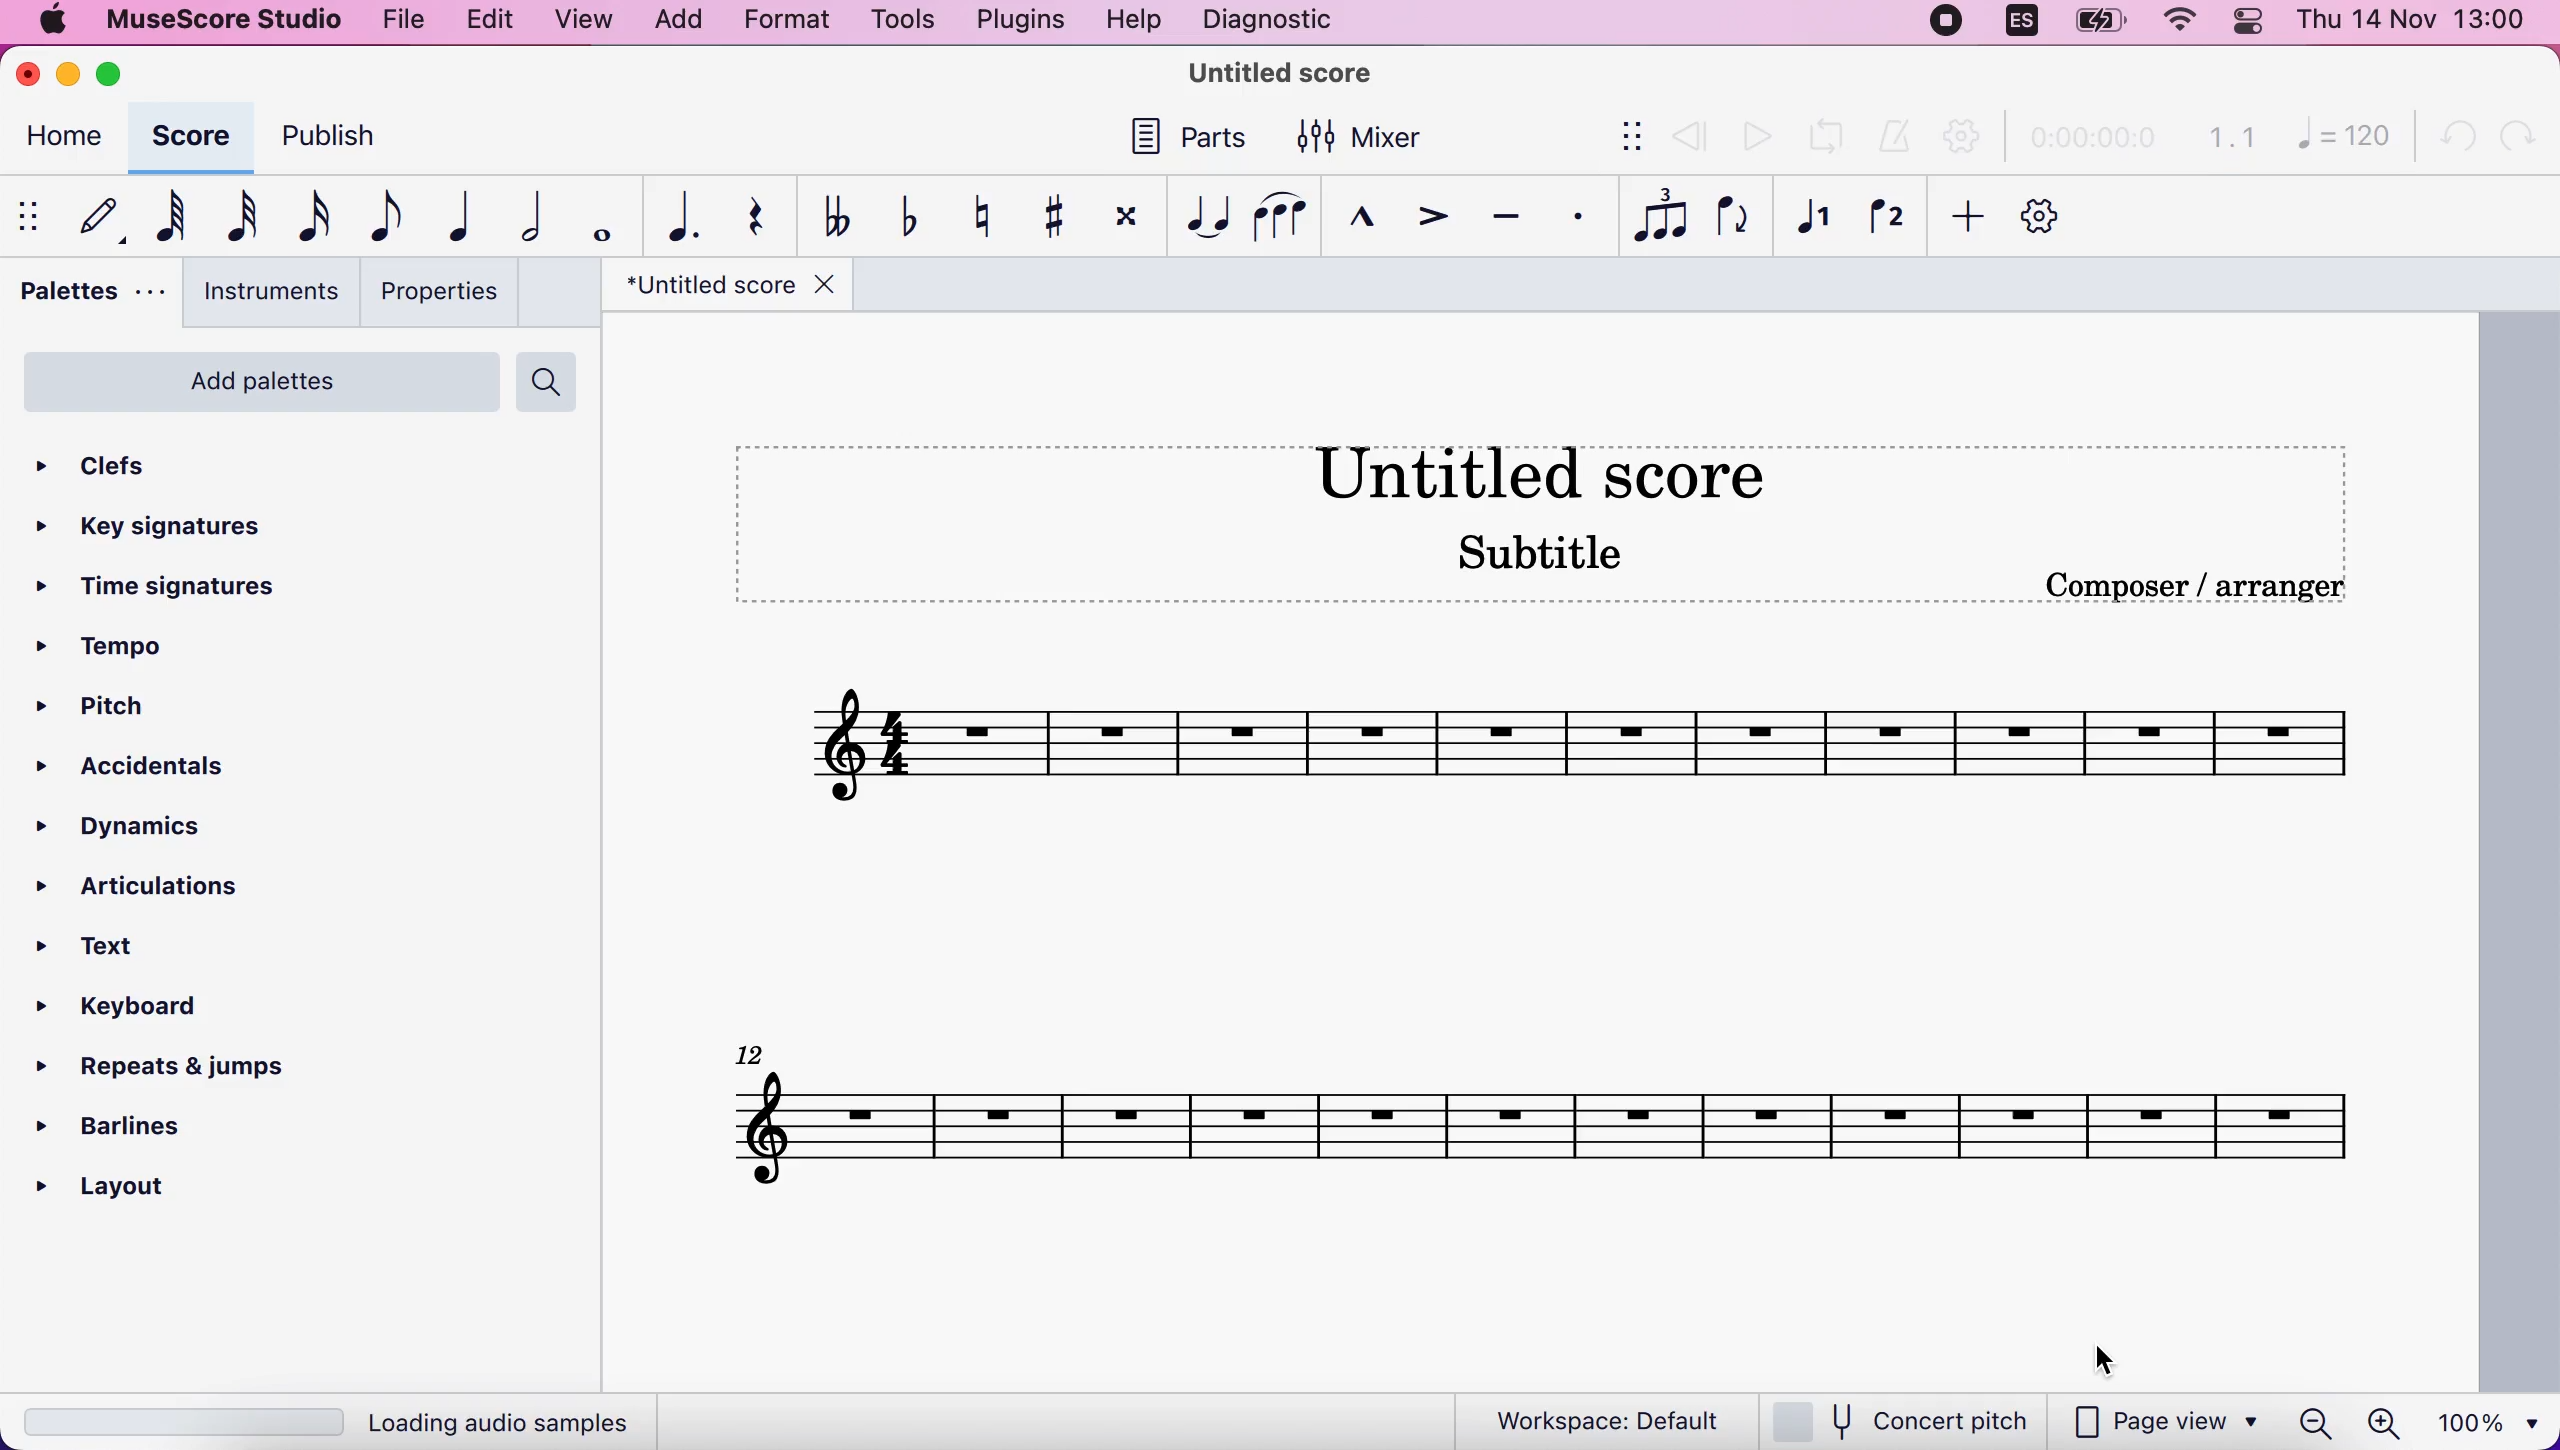 The image size is (2560, 1450). Describe the element at coordinates (1755, 134) in the screenshot. I see `play` at that location.